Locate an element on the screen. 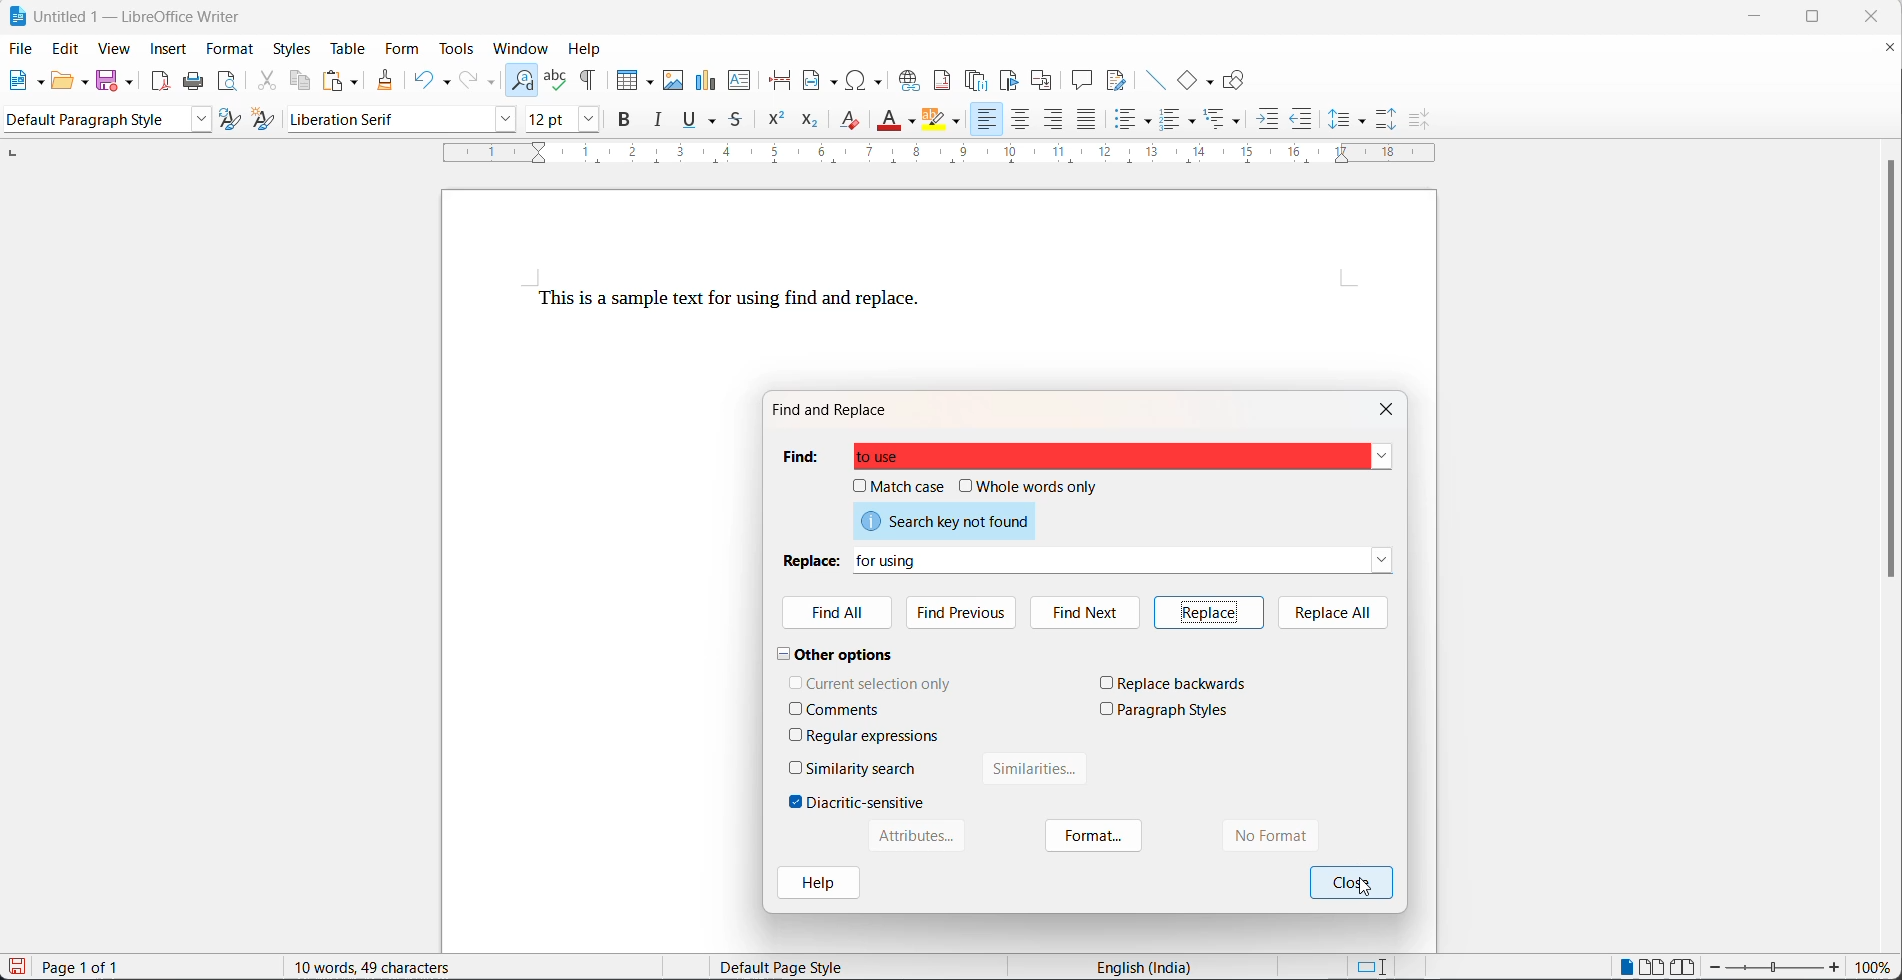  toggle unordered list options is located at coordinates (1150, 122).